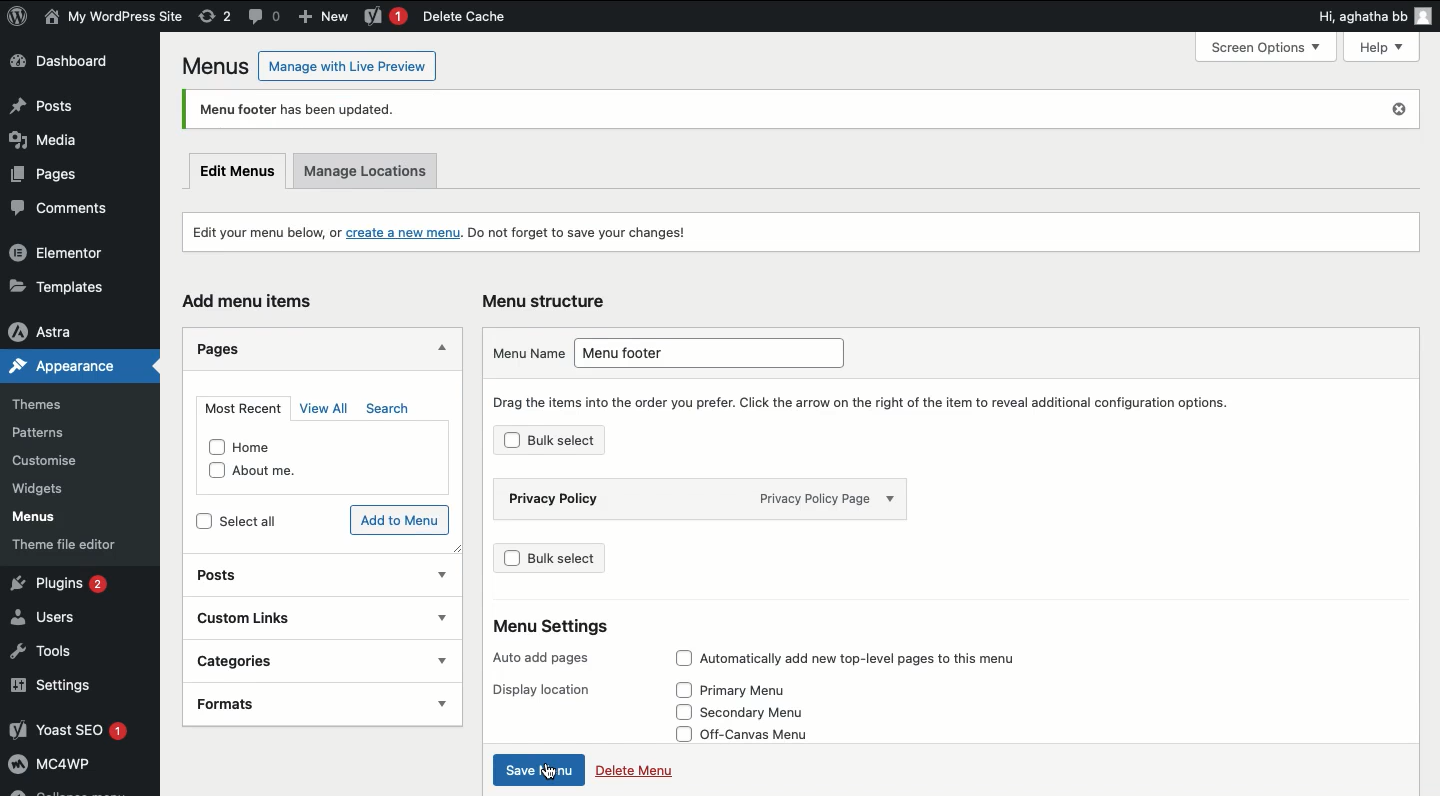 The width and height of the screenshot is (1440, 796). What do you see at coordinates (509, 442) in the screenshot?
I see `checkbox` at bounding box center [509, 442].